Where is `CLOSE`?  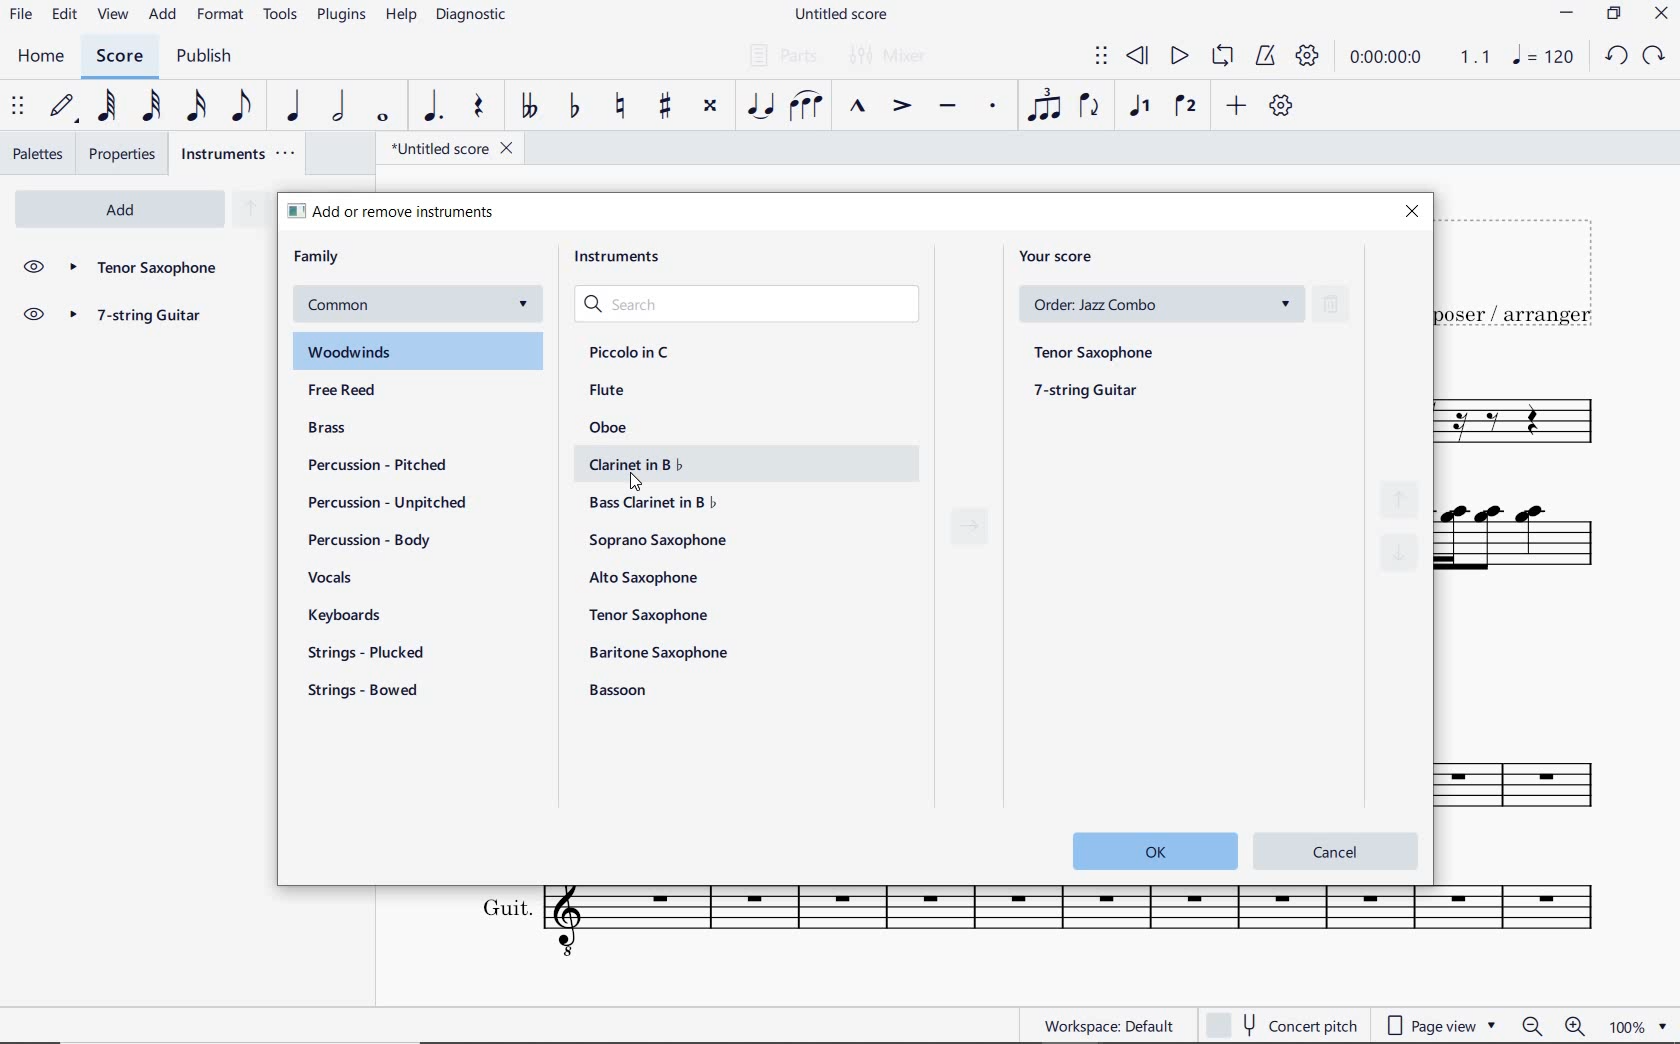
CLOSE is located at coordinates (1661, 15).